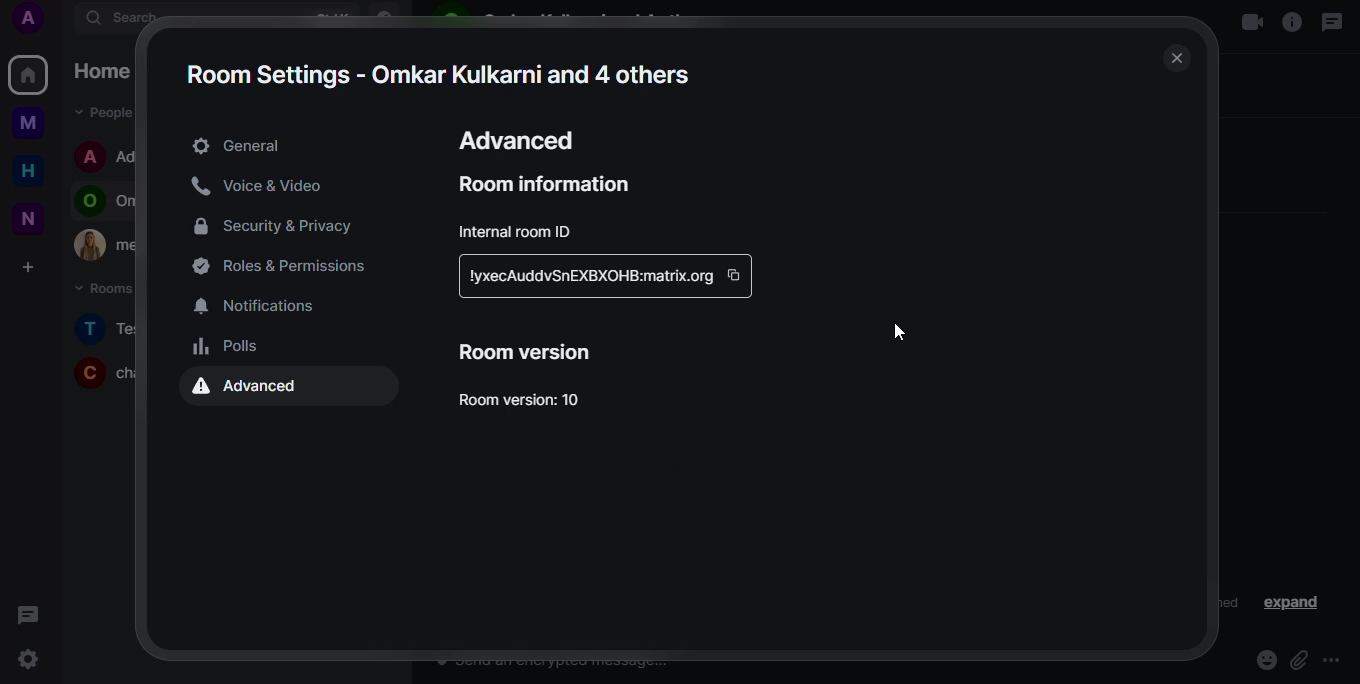 Image resolution: width=1360 pixels, height=684 pixels. Describe the element at coordinates (265, 185) in the screenshot. I see `voice & video` at that location.